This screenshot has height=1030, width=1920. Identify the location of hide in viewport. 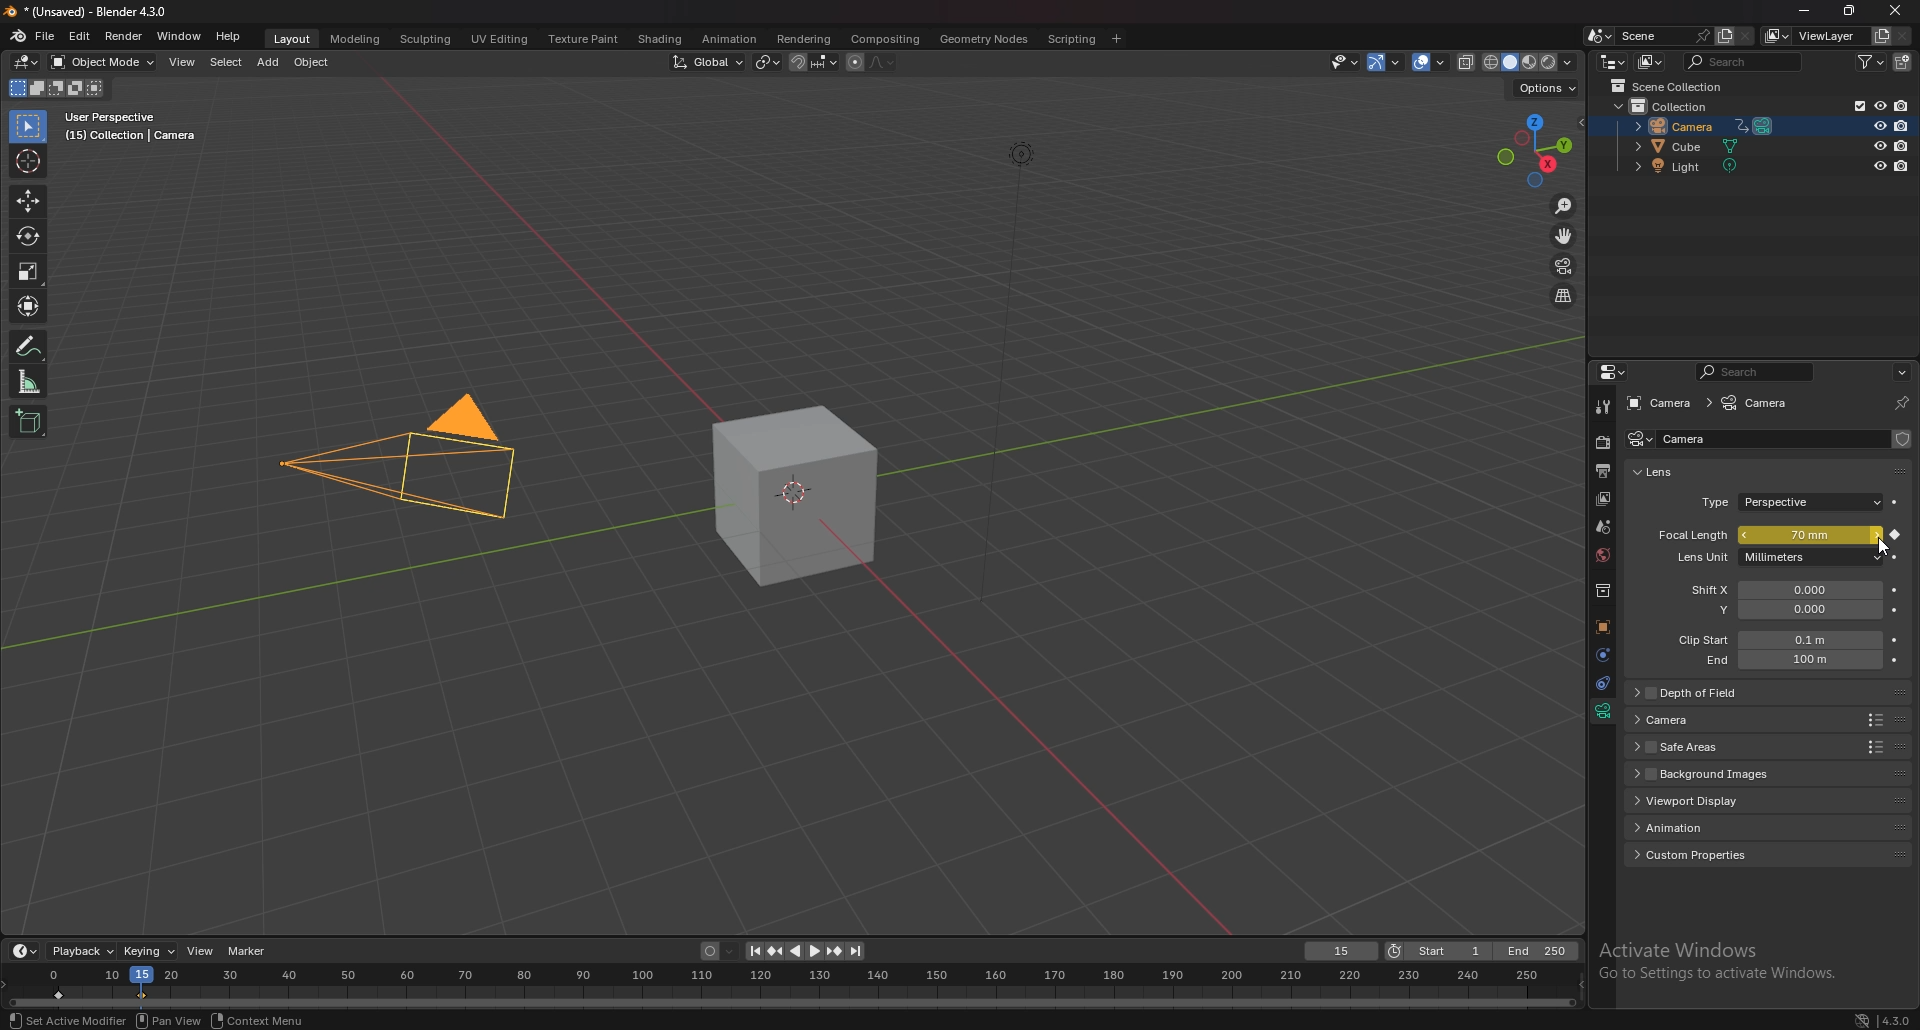
(1879, 145).